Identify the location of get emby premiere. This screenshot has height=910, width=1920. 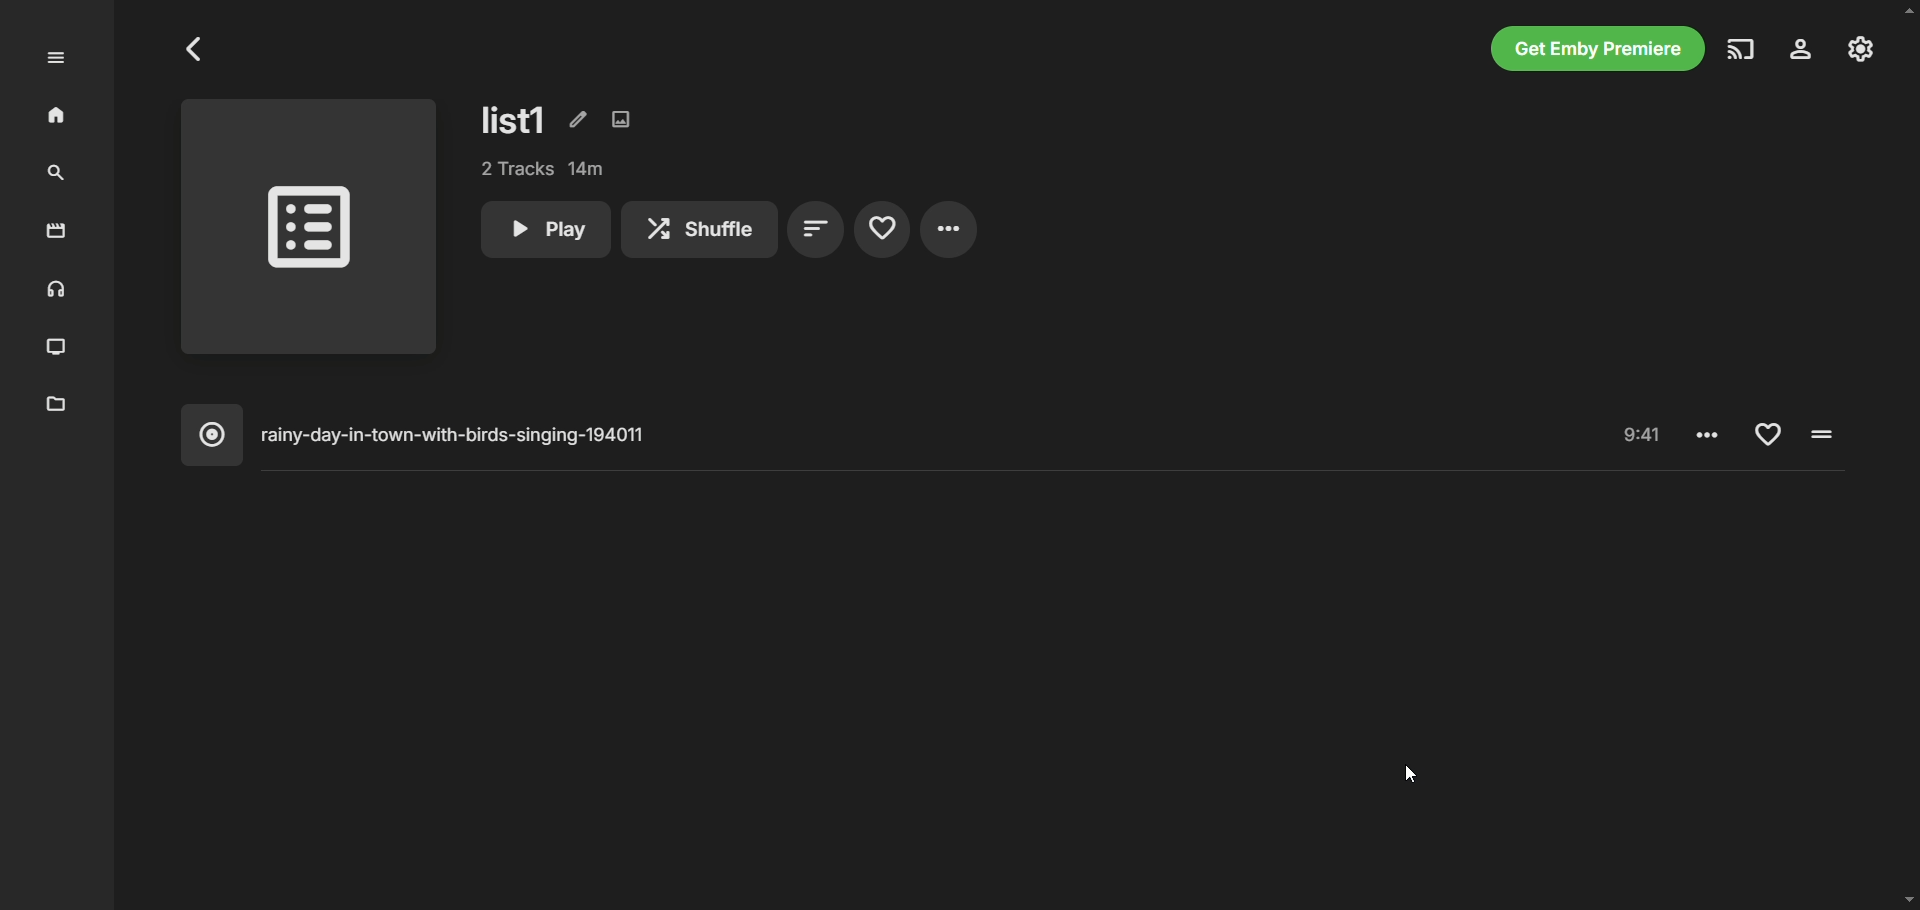
(1598, 48).